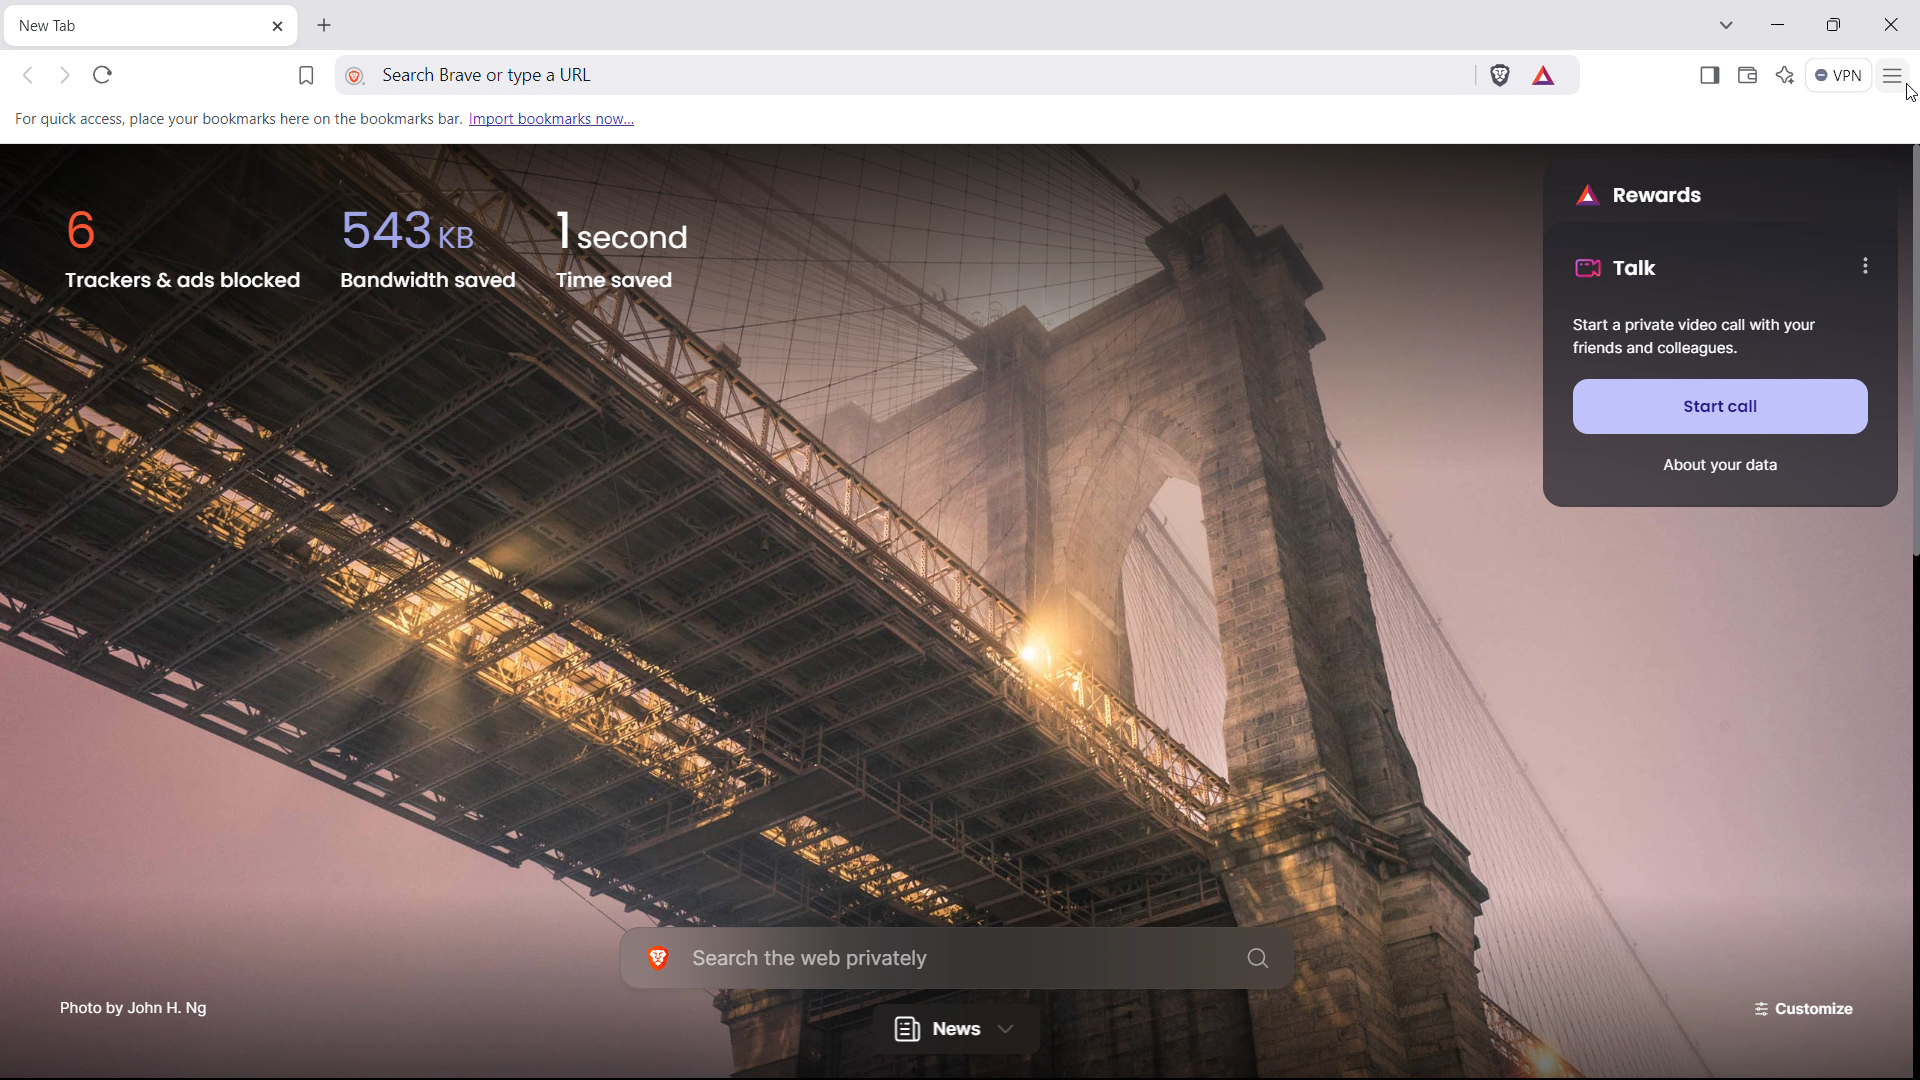 The width and height of the screenshot is (1920, 1080). Describe the element at coordinates (956, 1028) in the screenshot. I see `news` at that location.